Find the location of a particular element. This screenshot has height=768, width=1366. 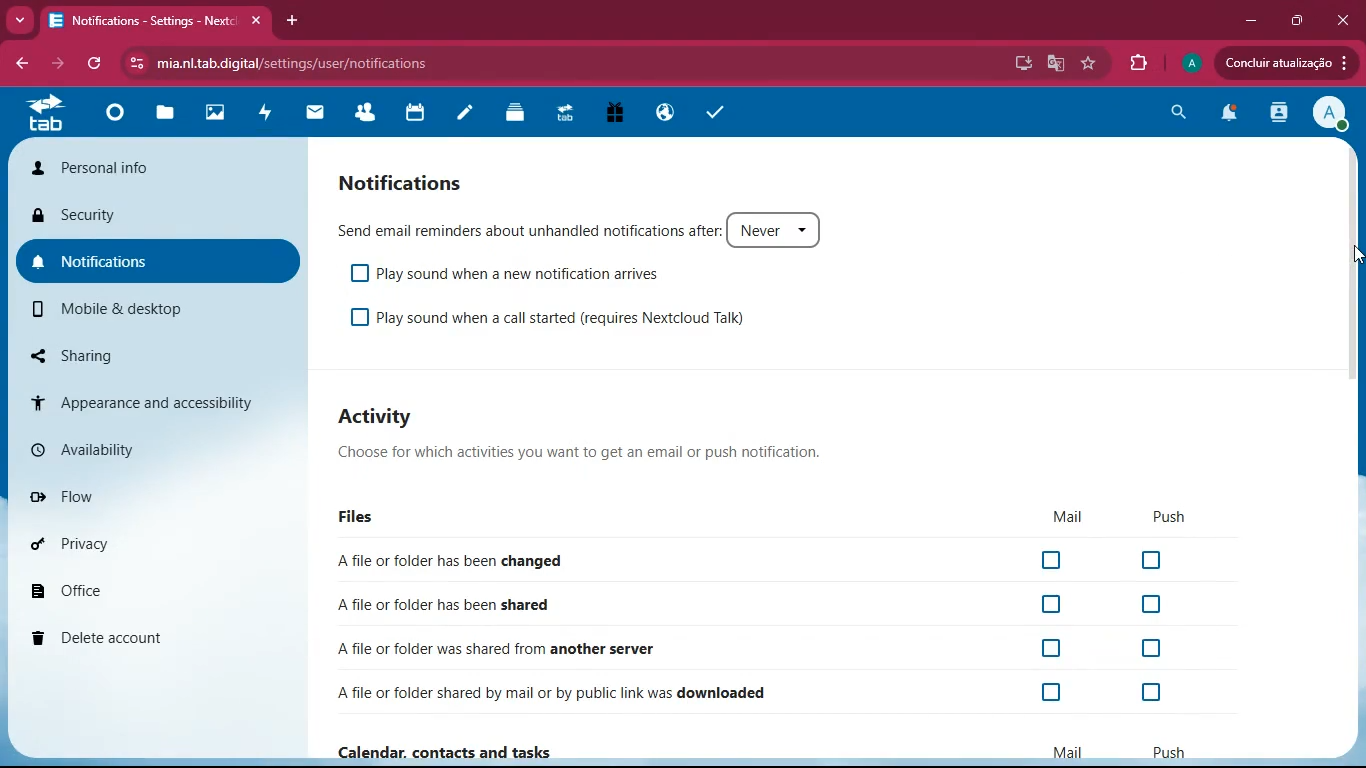

scroll bar is located at coordinates (1350, 264).